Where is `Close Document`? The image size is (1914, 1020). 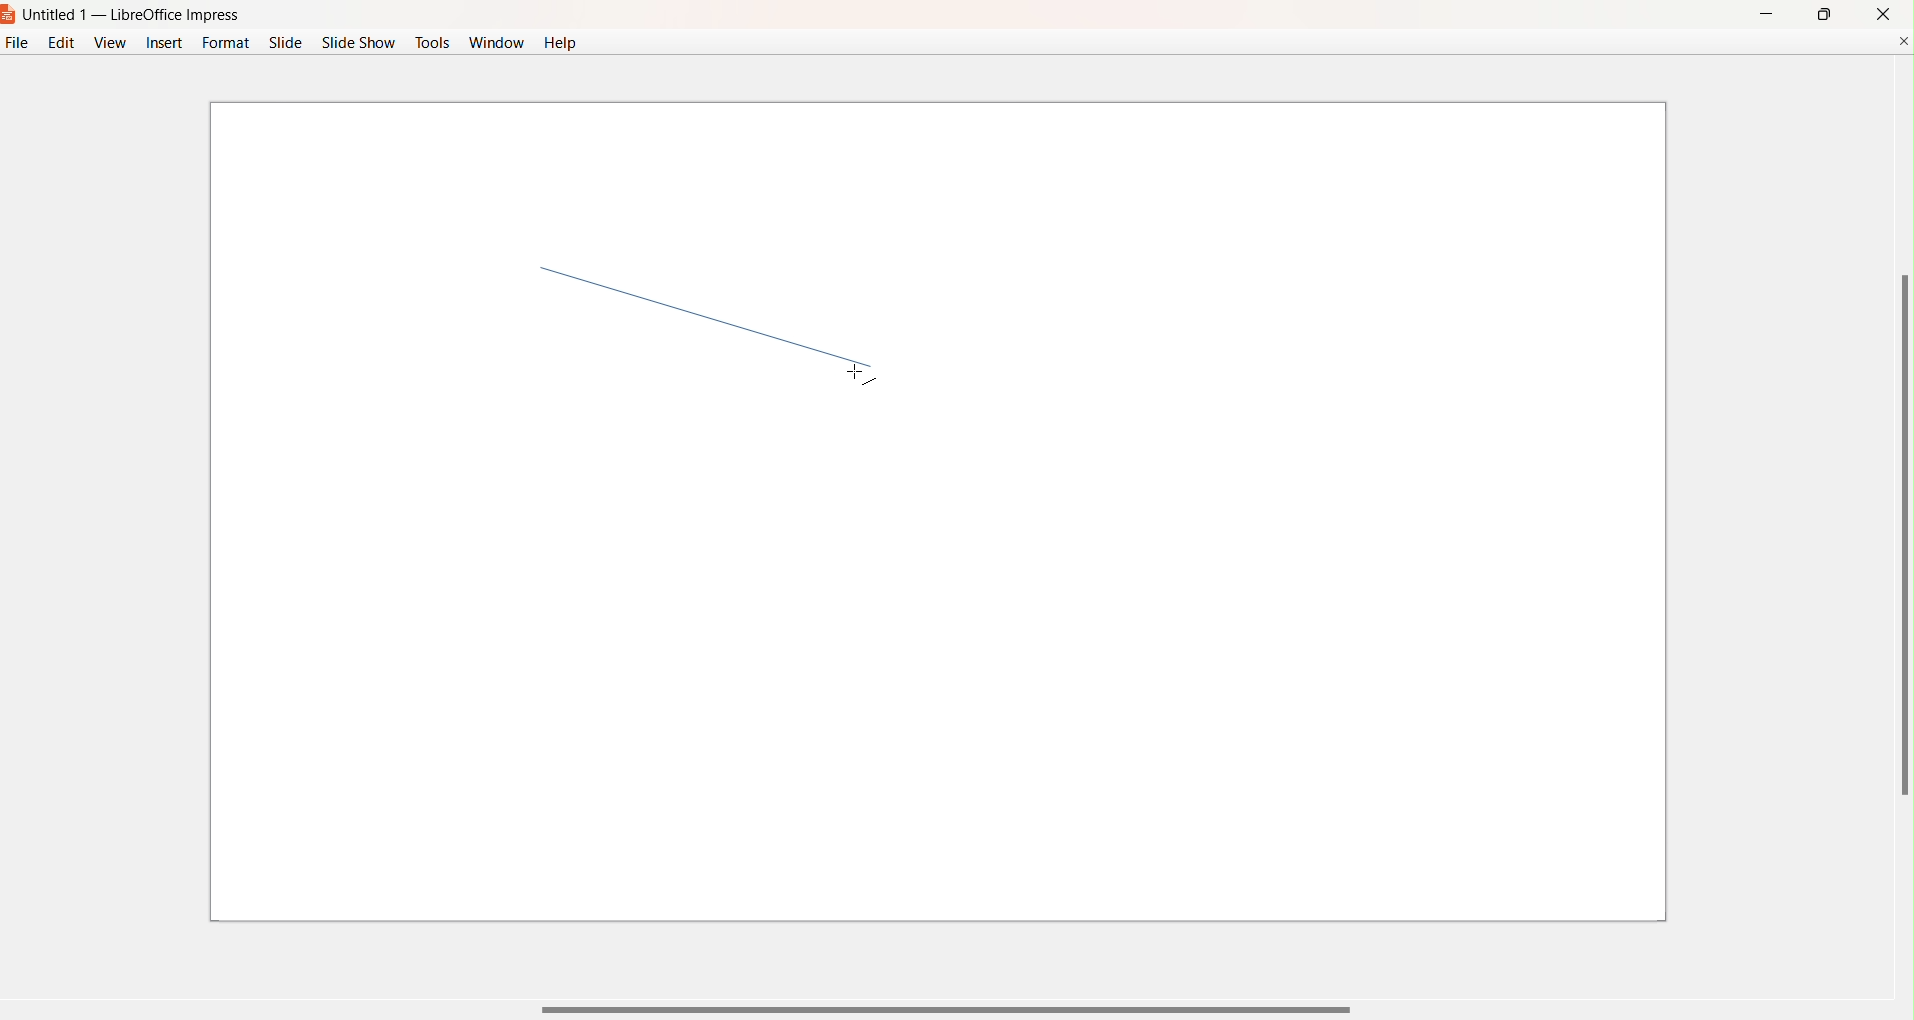 Close Document is located at coordinates (1902, 40).